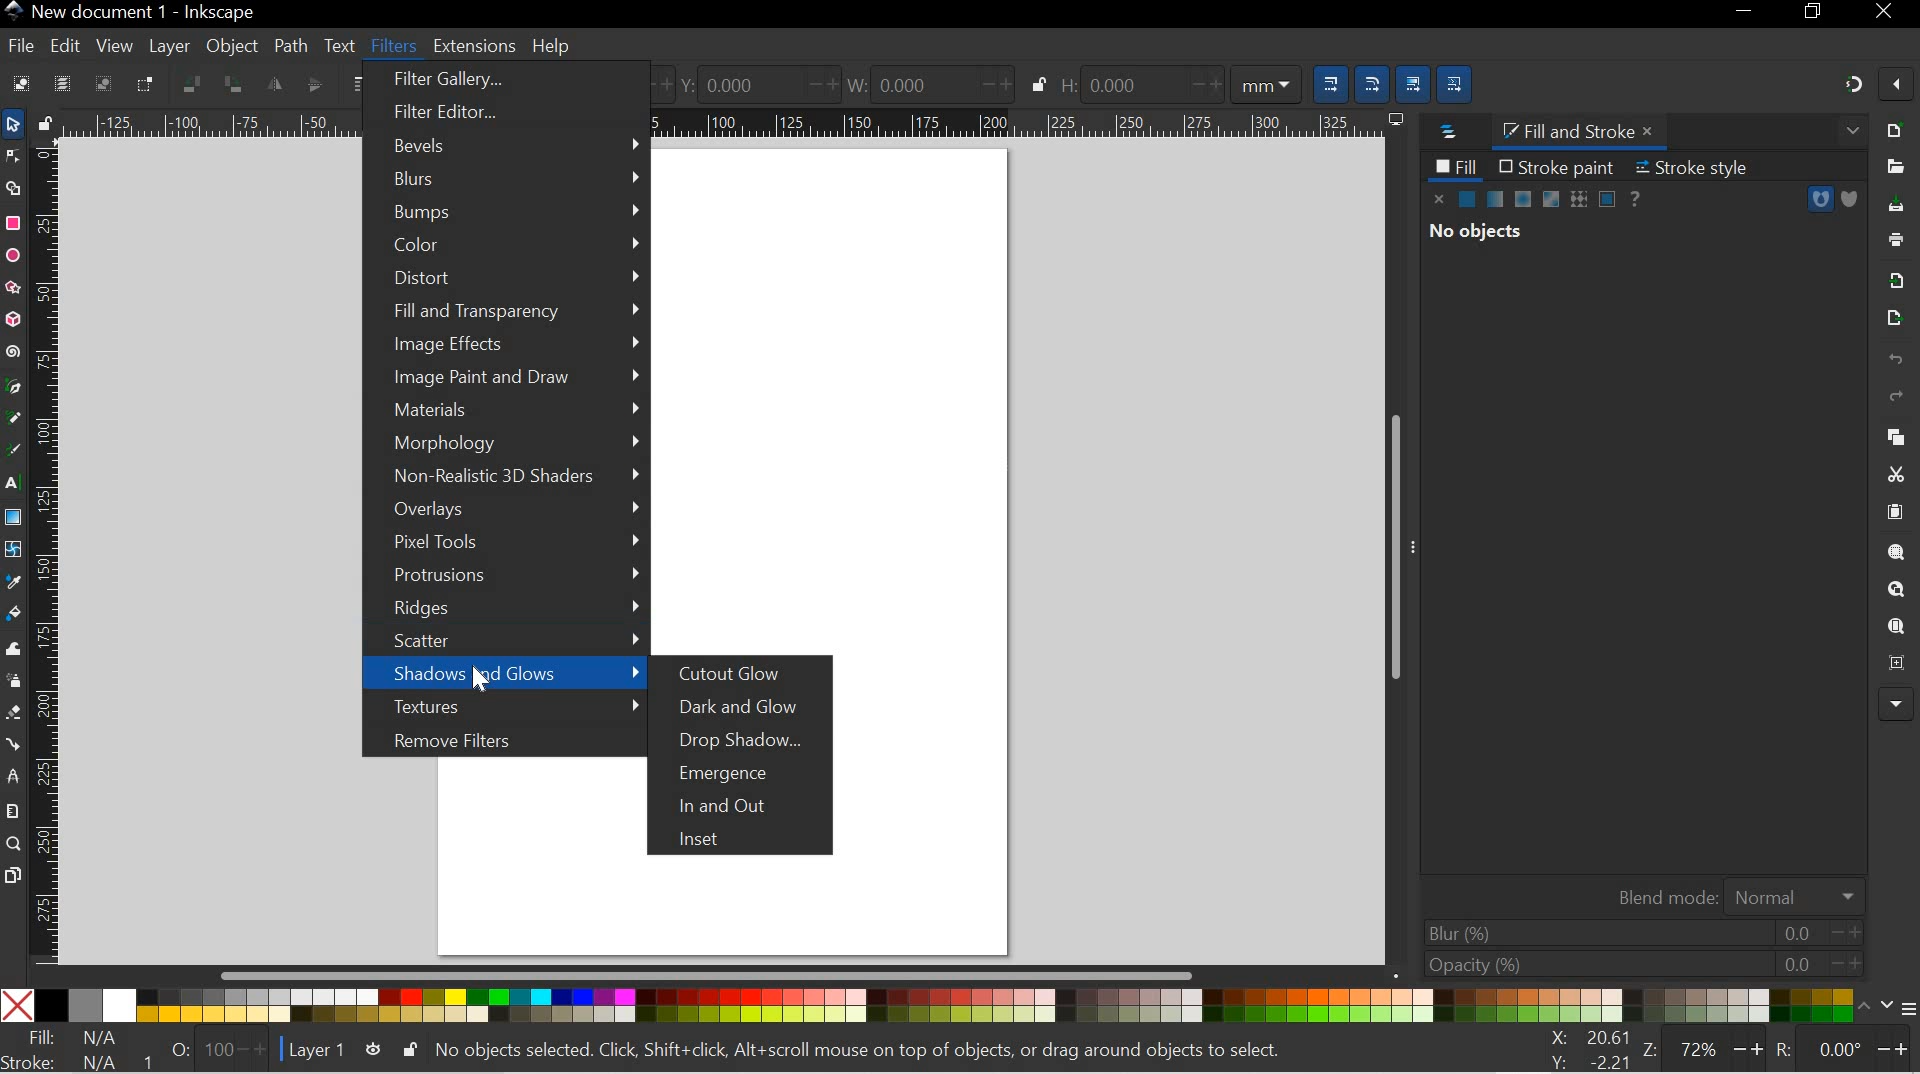 The width and height of the screenshot is (1920, 1074). What do you see at coordinates (12, 519) in the screenshot?
I see `SHAPES AND TOOLS` at bounding box center [12, 519].